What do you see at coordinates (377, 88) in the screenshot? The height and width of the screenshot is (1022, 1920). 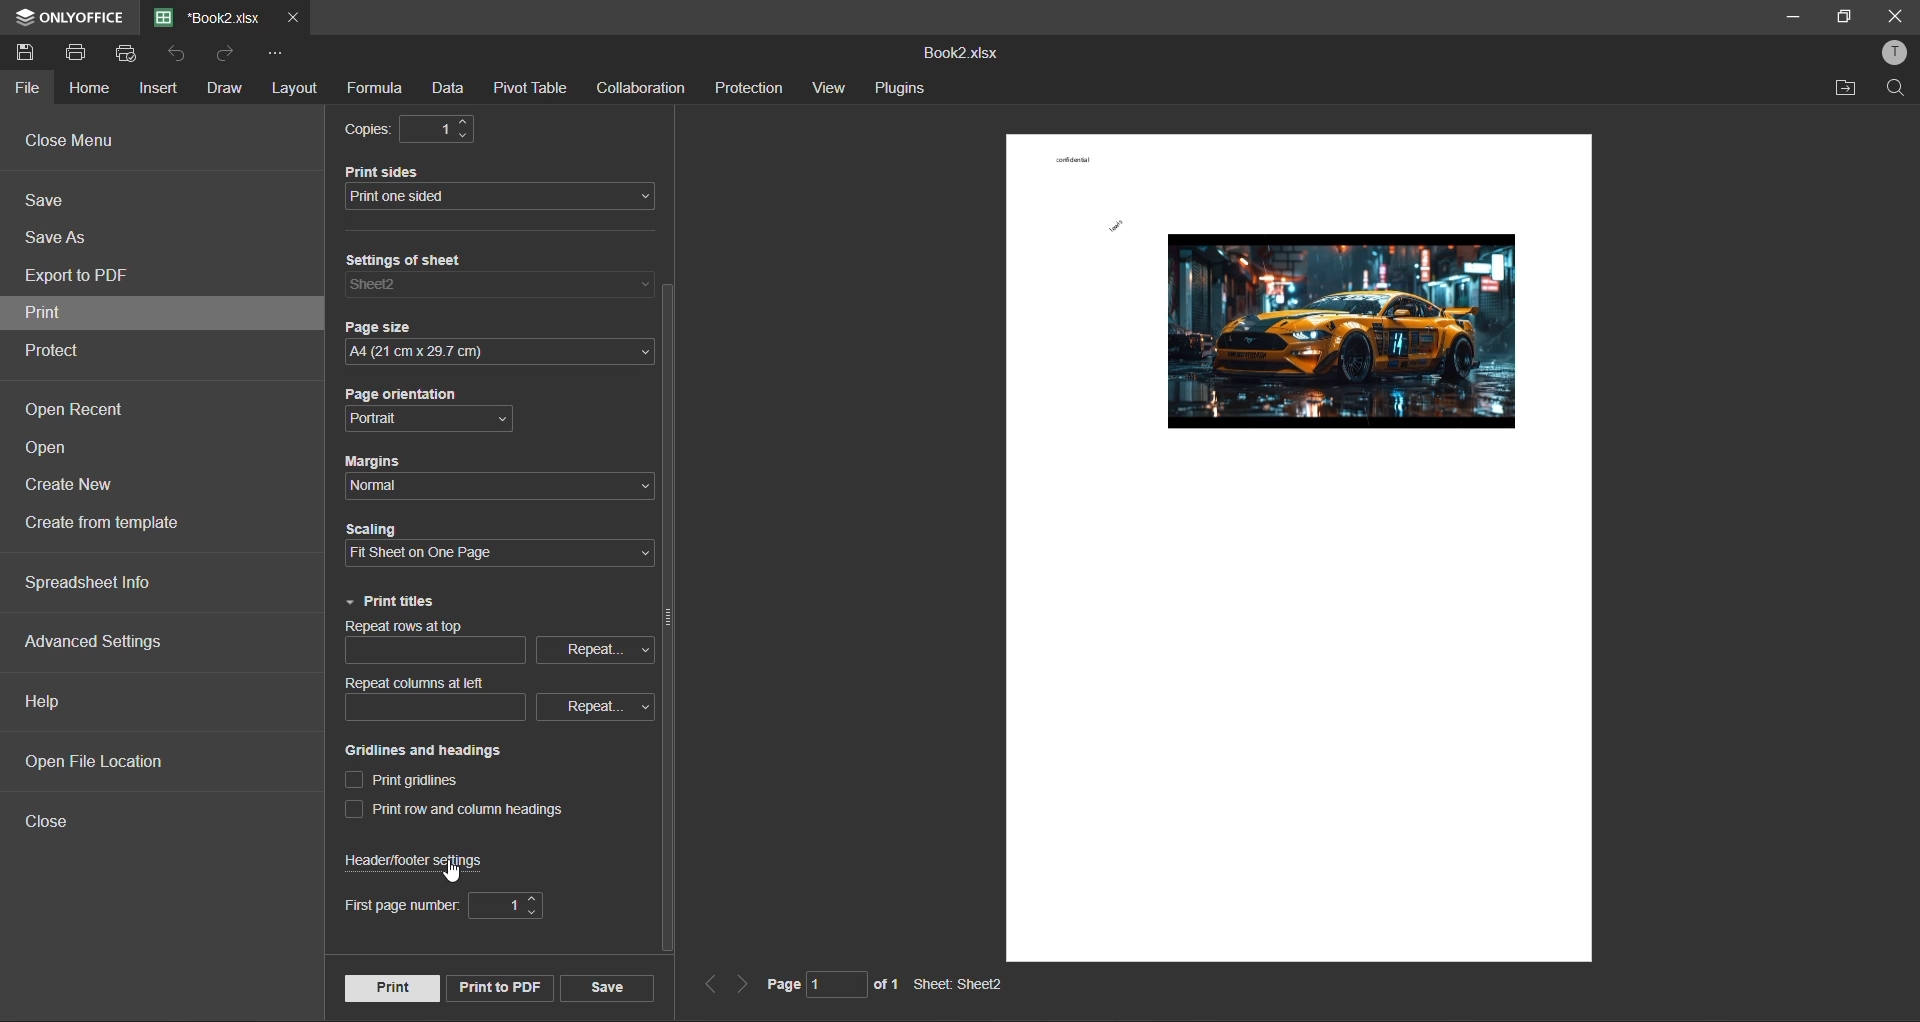 I see `formula` at bounding box center [377, 88].